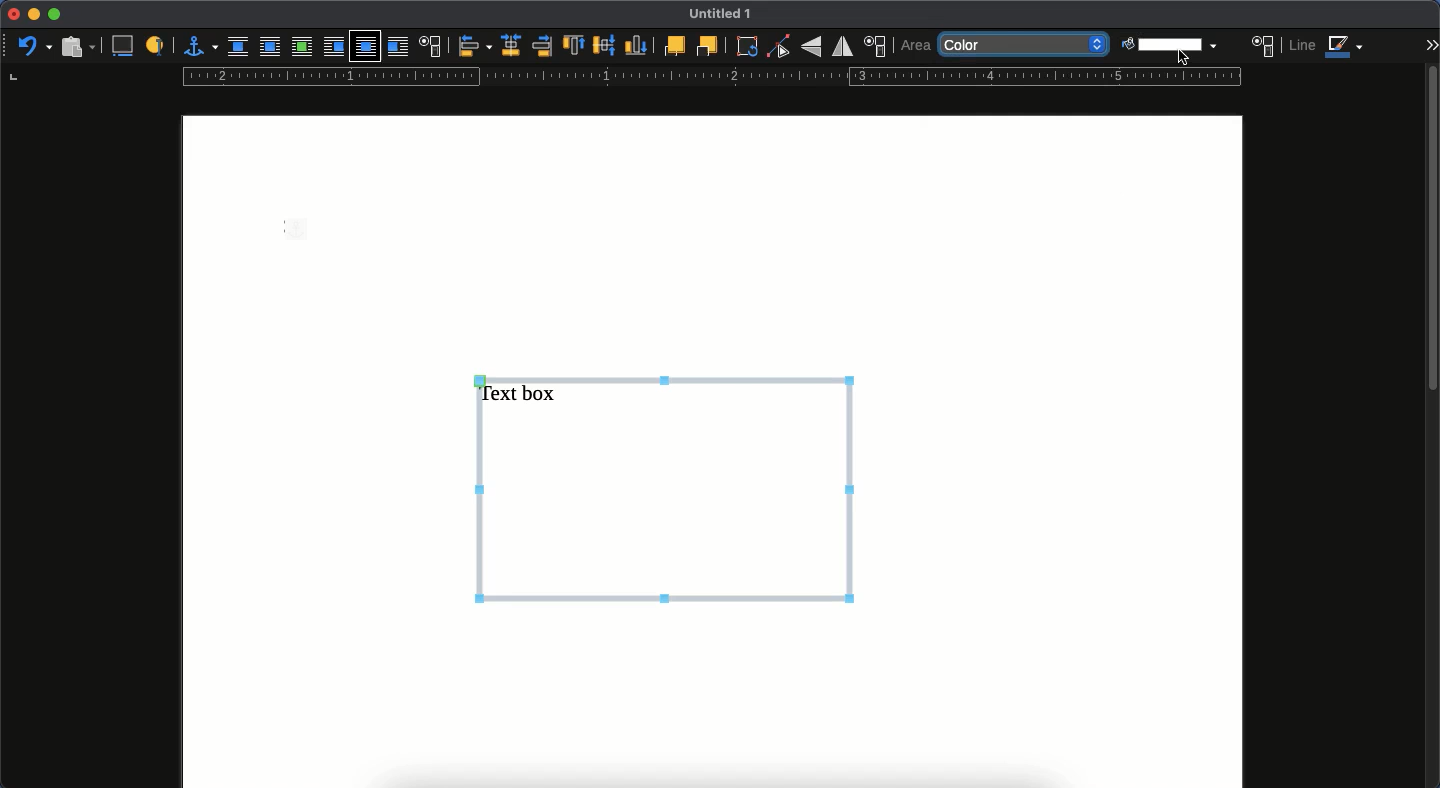  Describe the element at coordinates (332, 48) in the screenshot. I see `before` at that location.